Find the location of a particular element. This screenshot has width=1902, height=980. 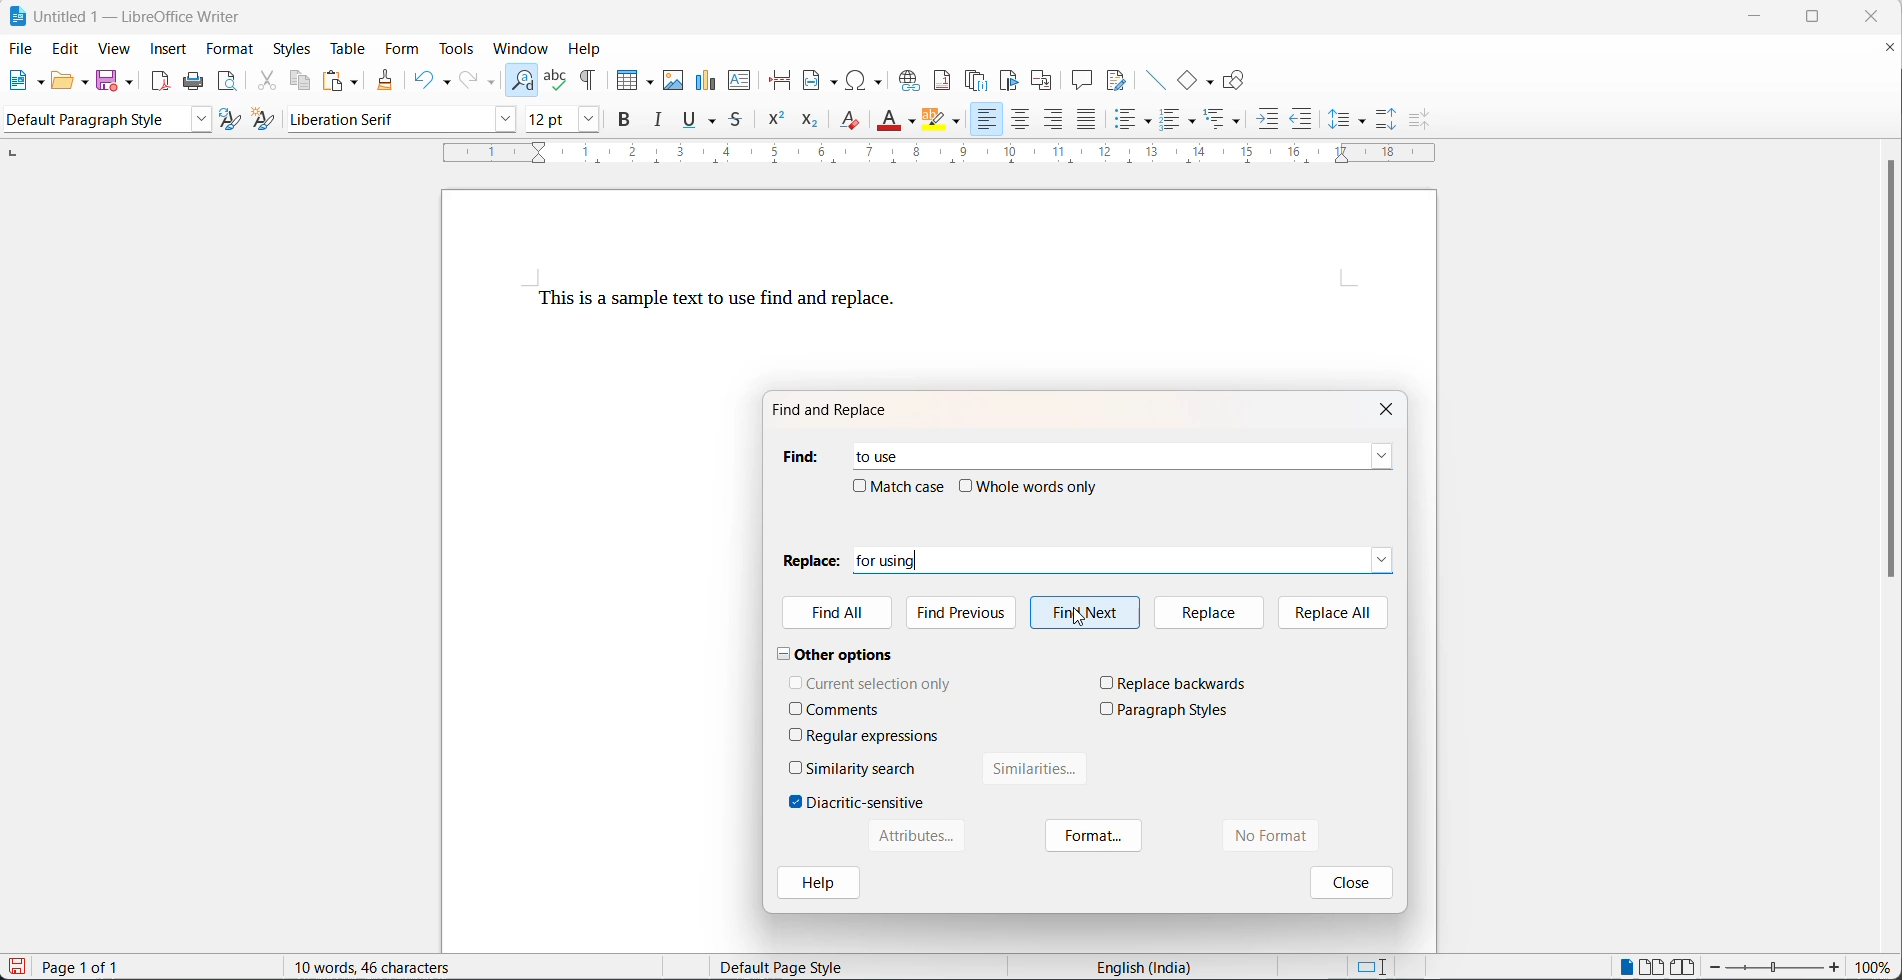

checkbox is located at coordinates (967, 486).